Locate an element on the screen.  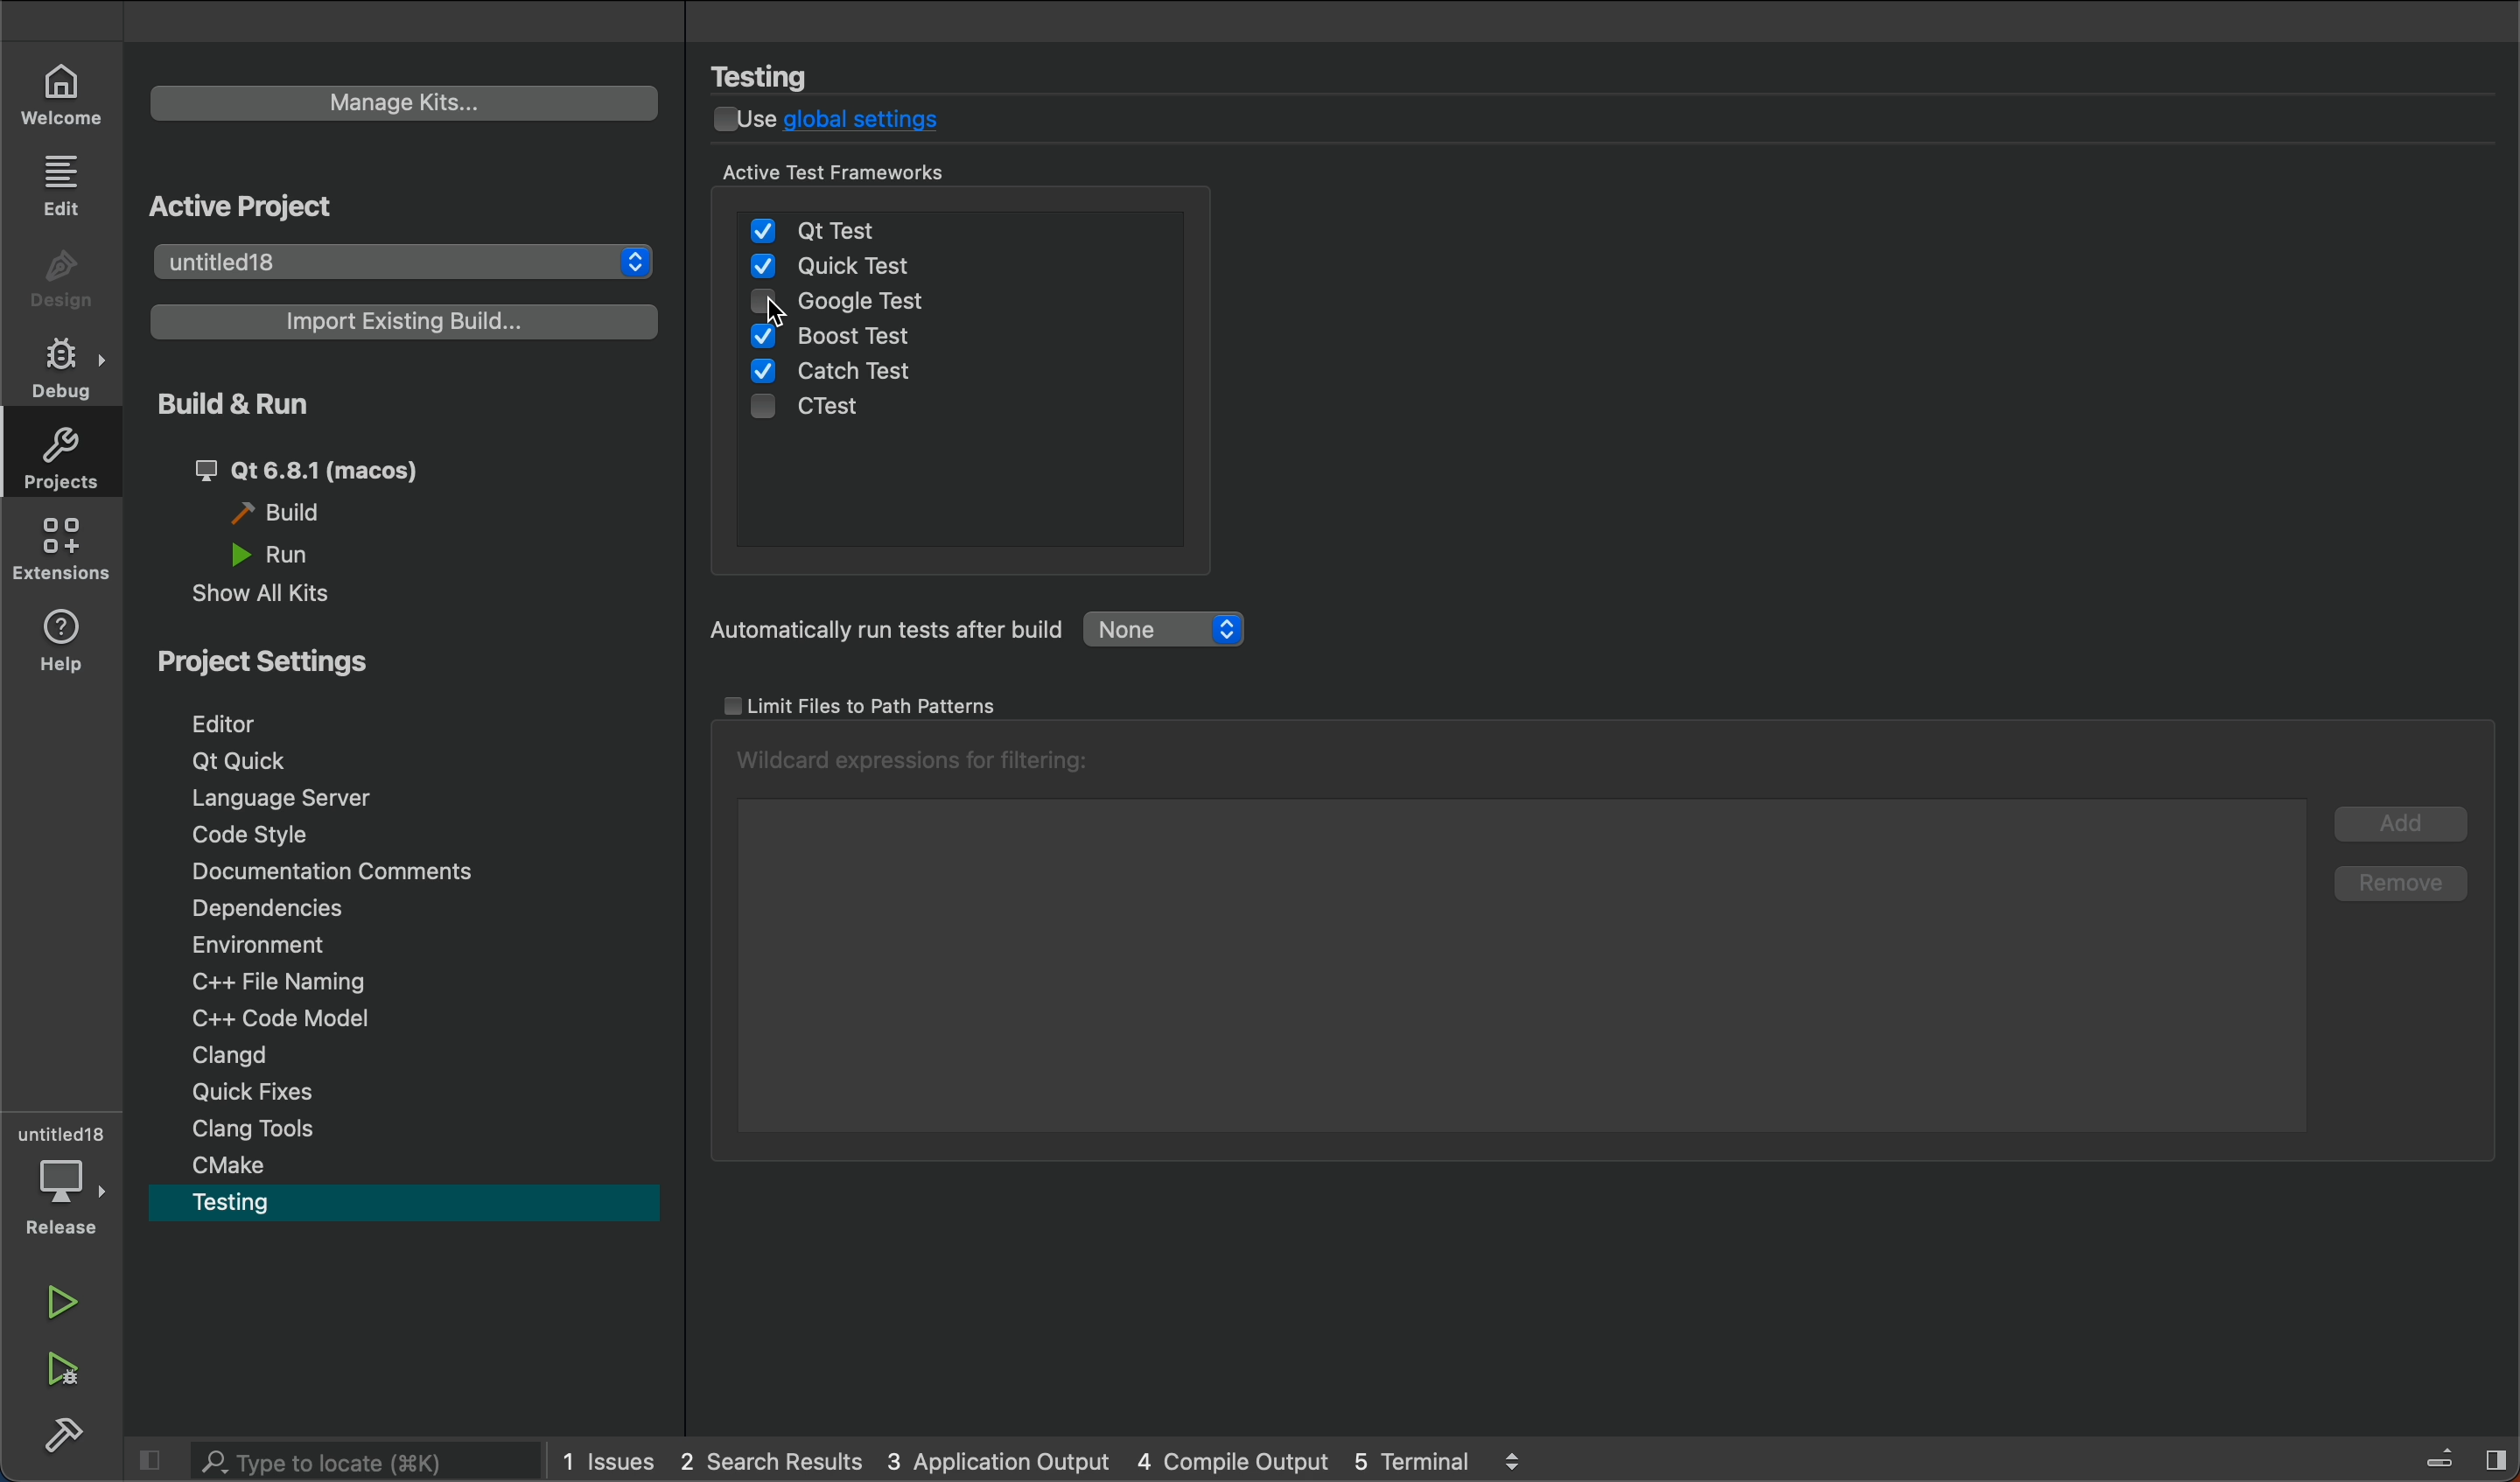
file naming is located at coordinates (414, 986).